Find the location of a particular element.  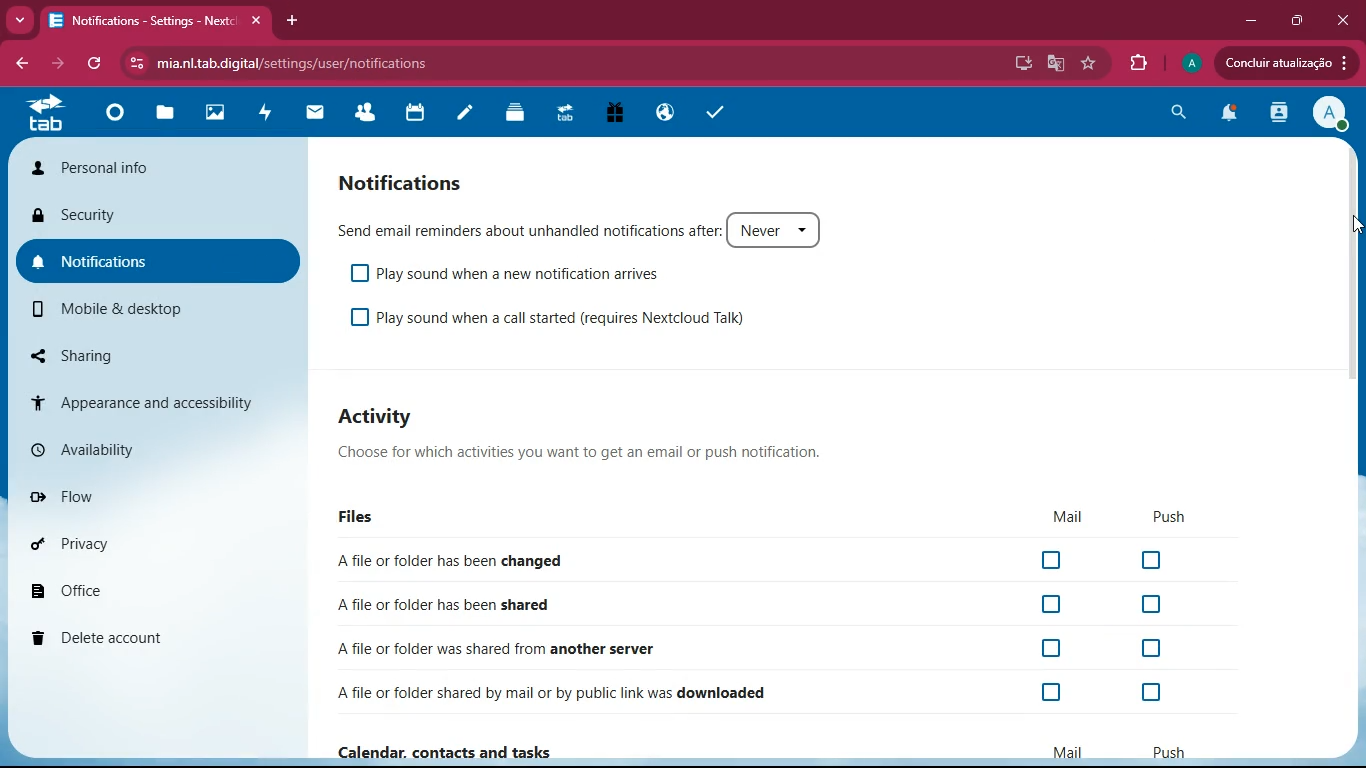

back is located at coordinates (18, 61).